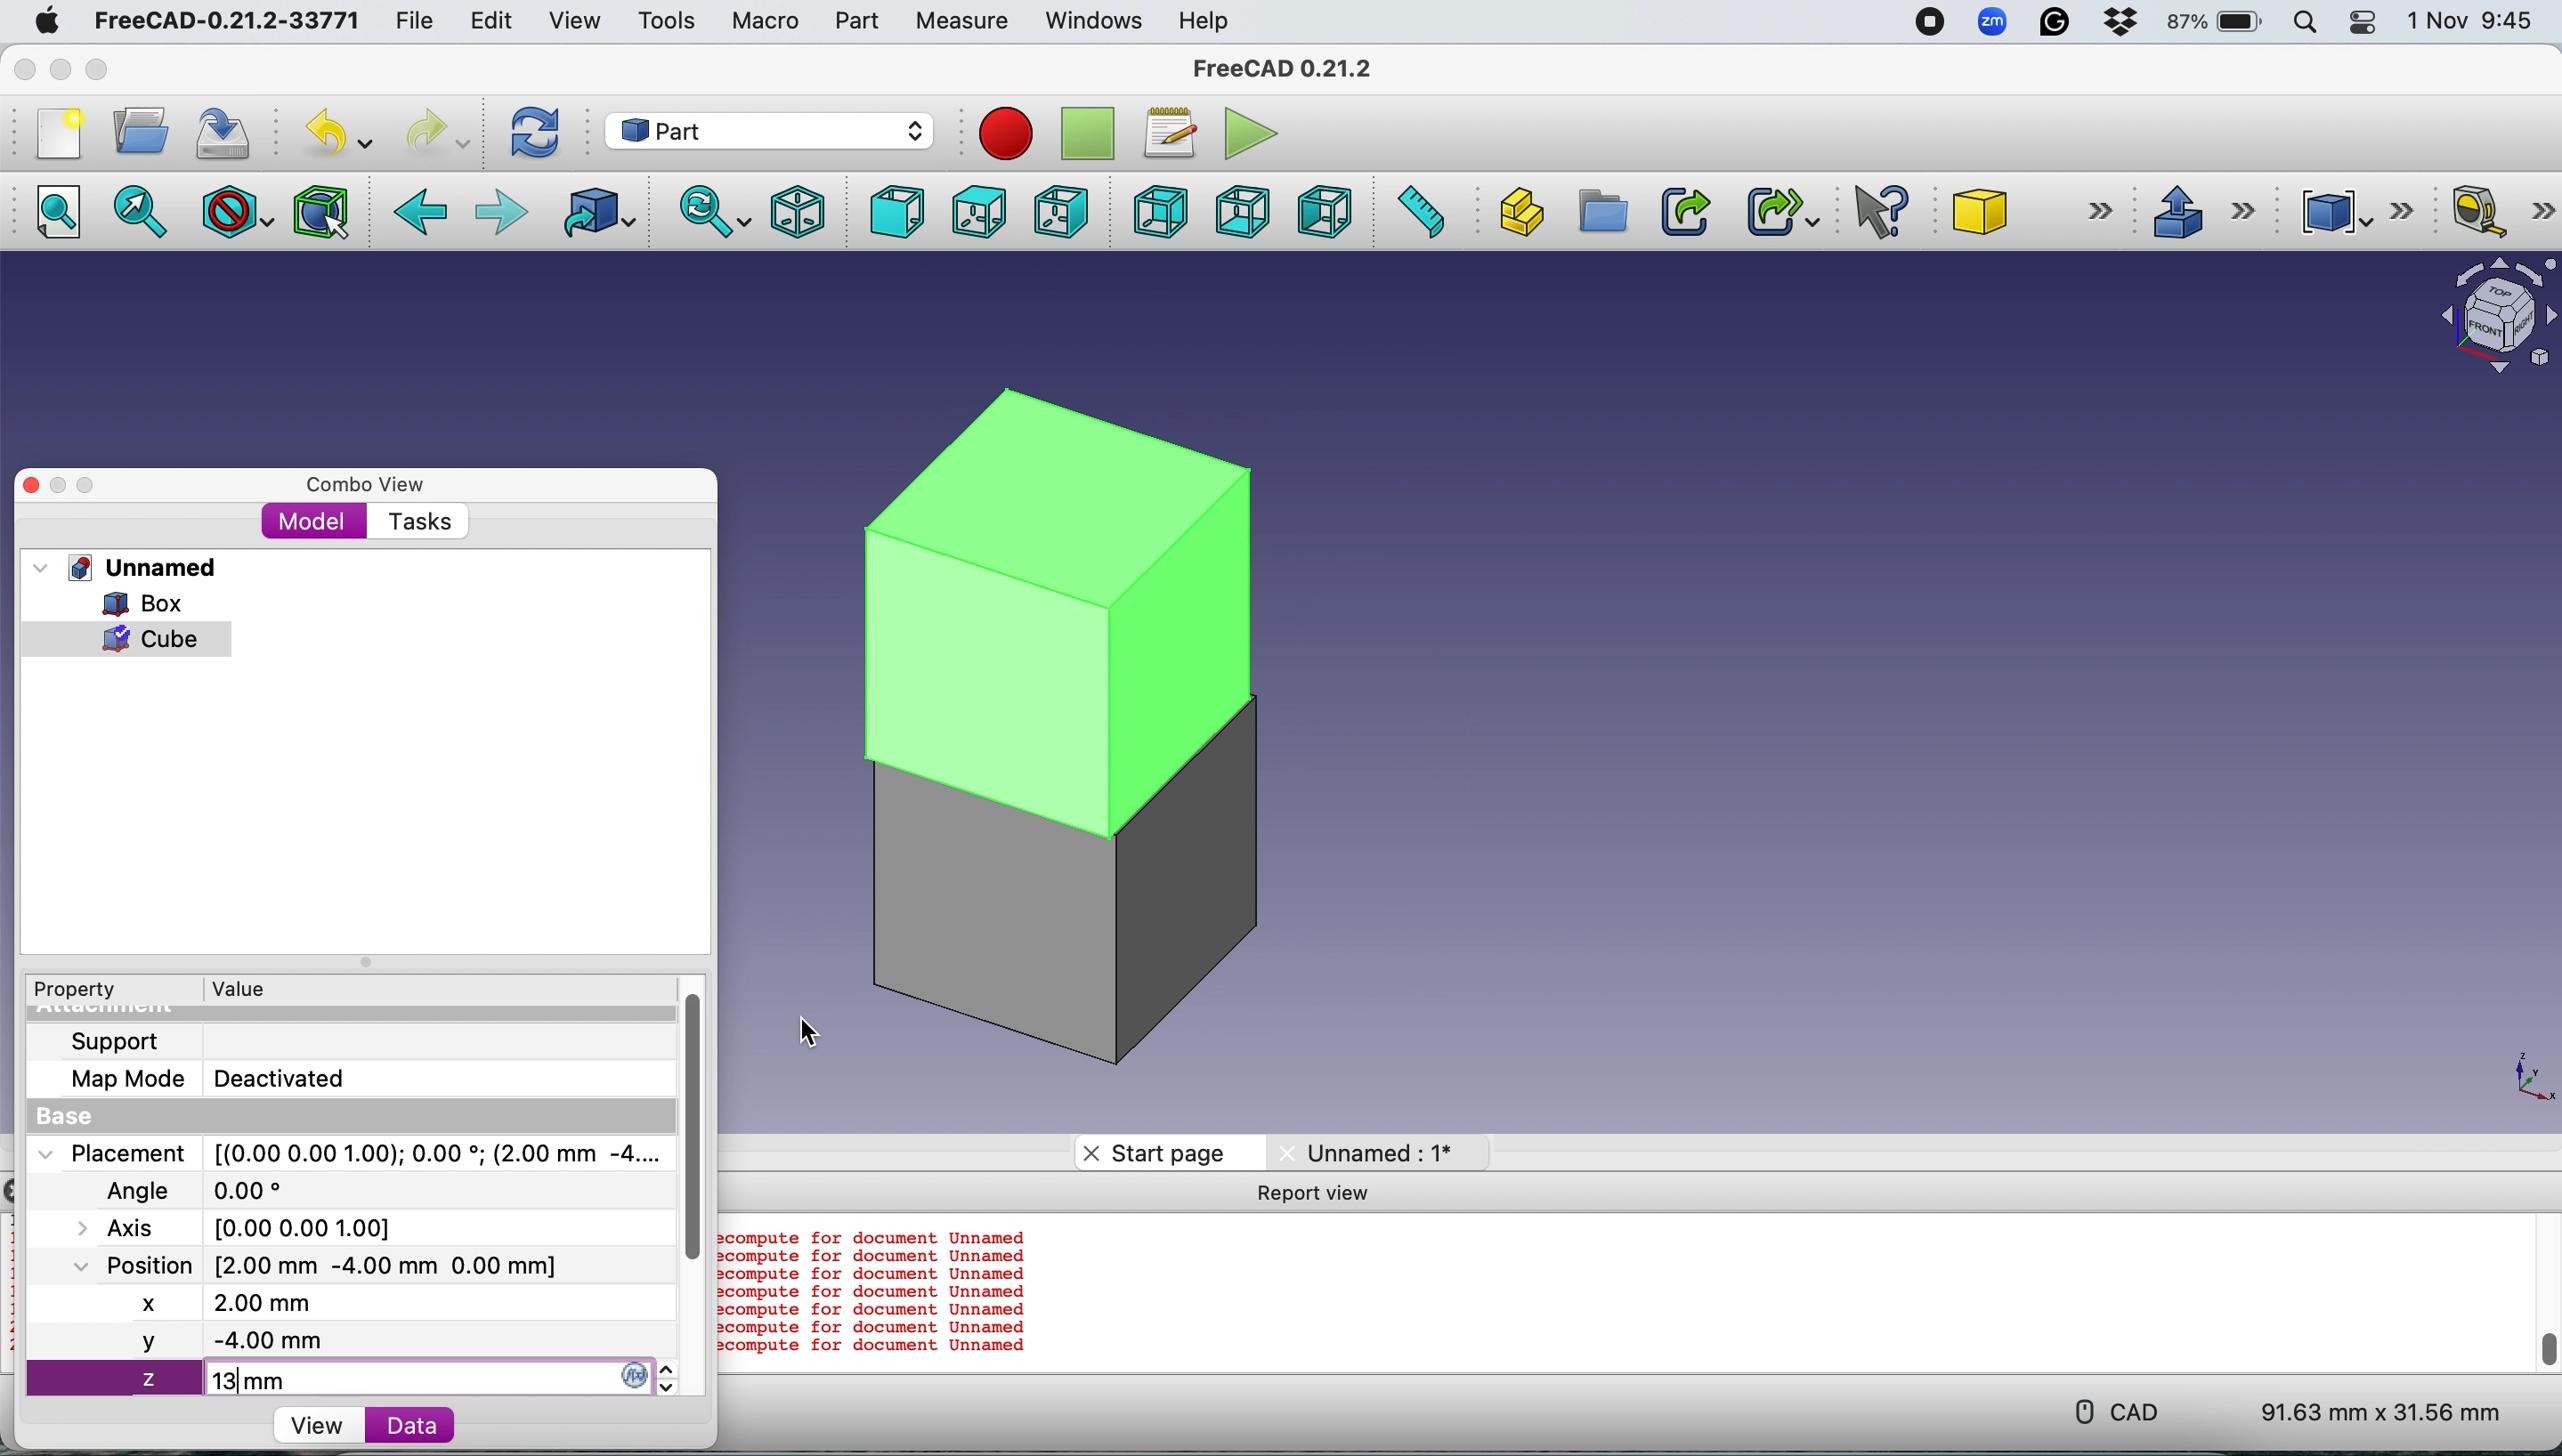 The image size is (2562, 1456). What do you see at coordinates (65, 989) in the screenshot?
I see `Property` at bounding box center [65, 989].